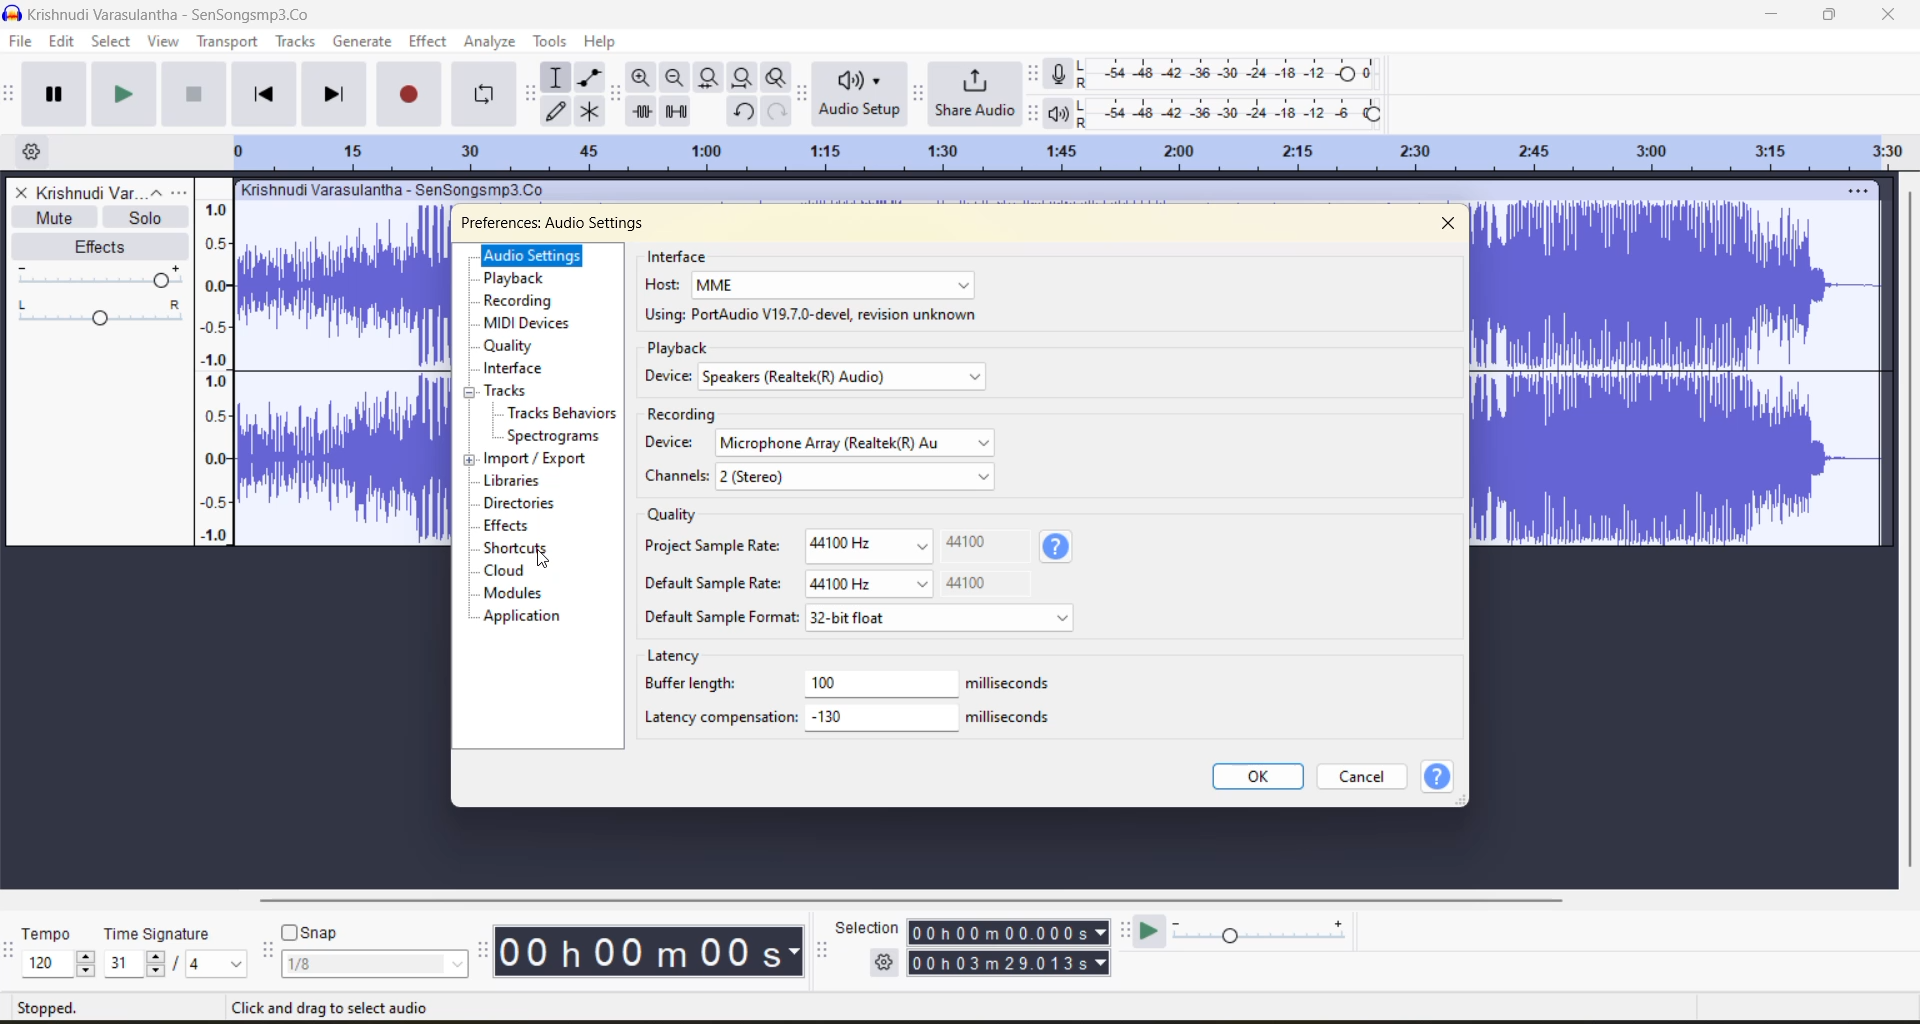 This screenshot has height=1024, width=1920. I want to click on fit selection to width, so click(707, 78).